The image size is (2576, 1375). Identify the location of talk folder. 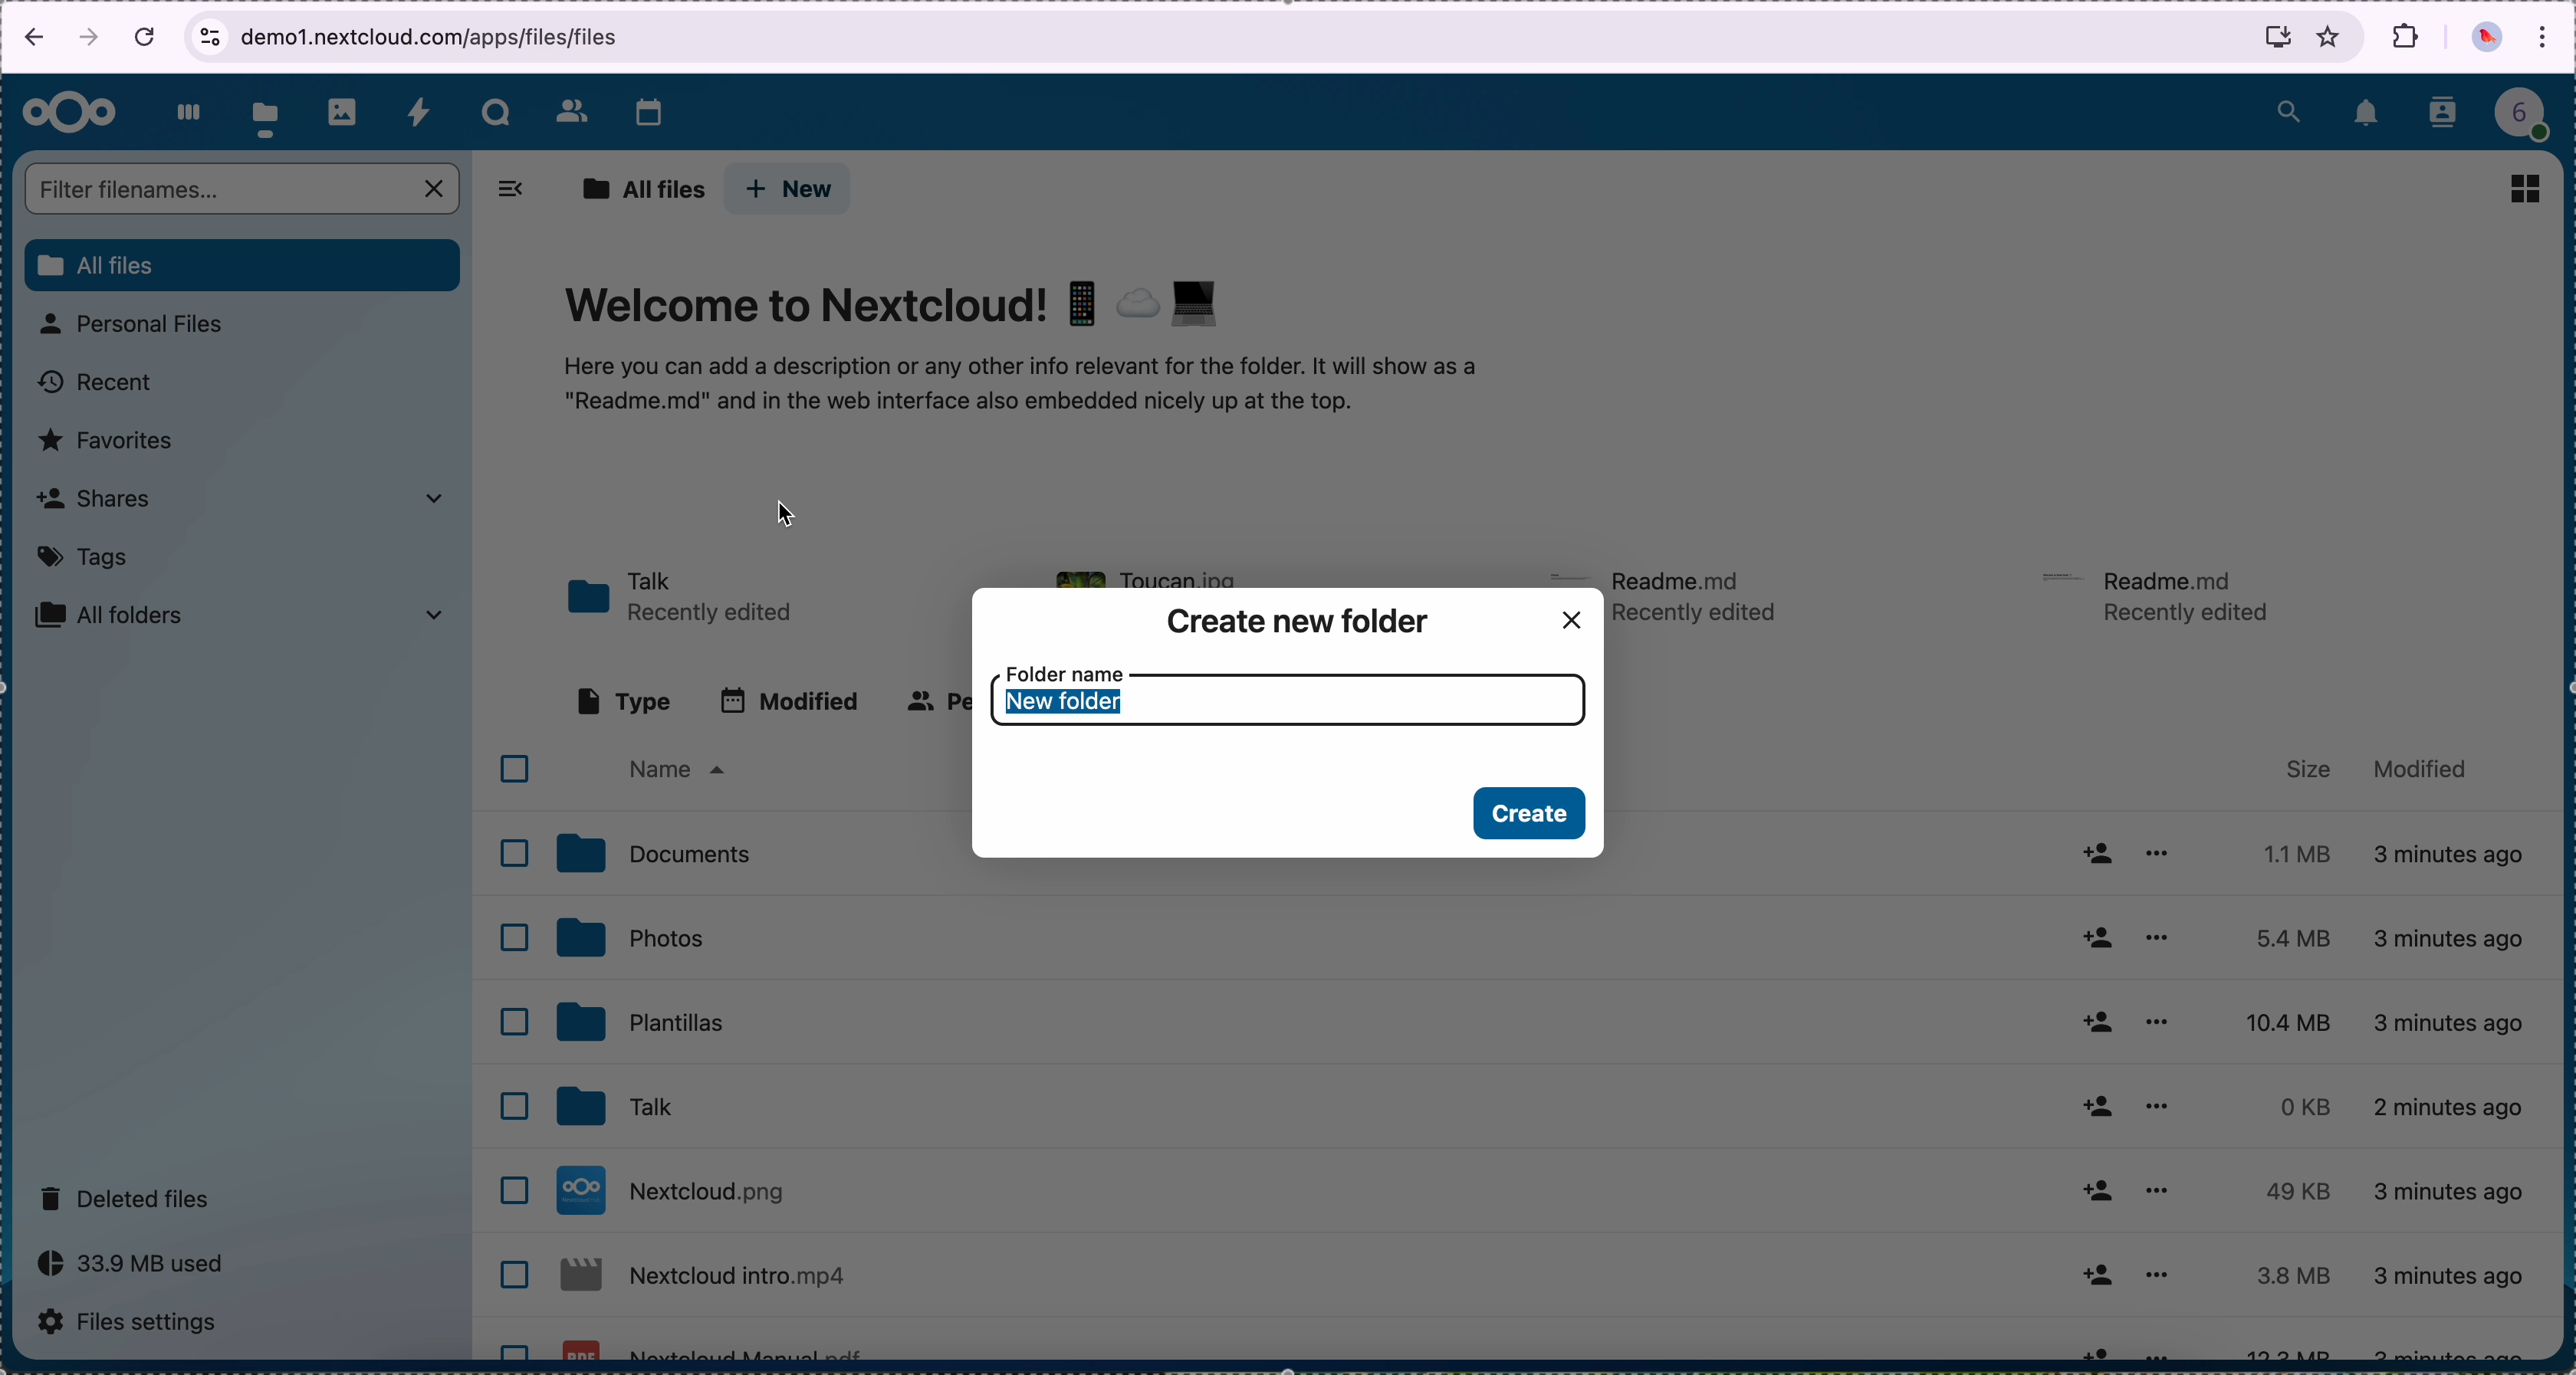
(684, 599).